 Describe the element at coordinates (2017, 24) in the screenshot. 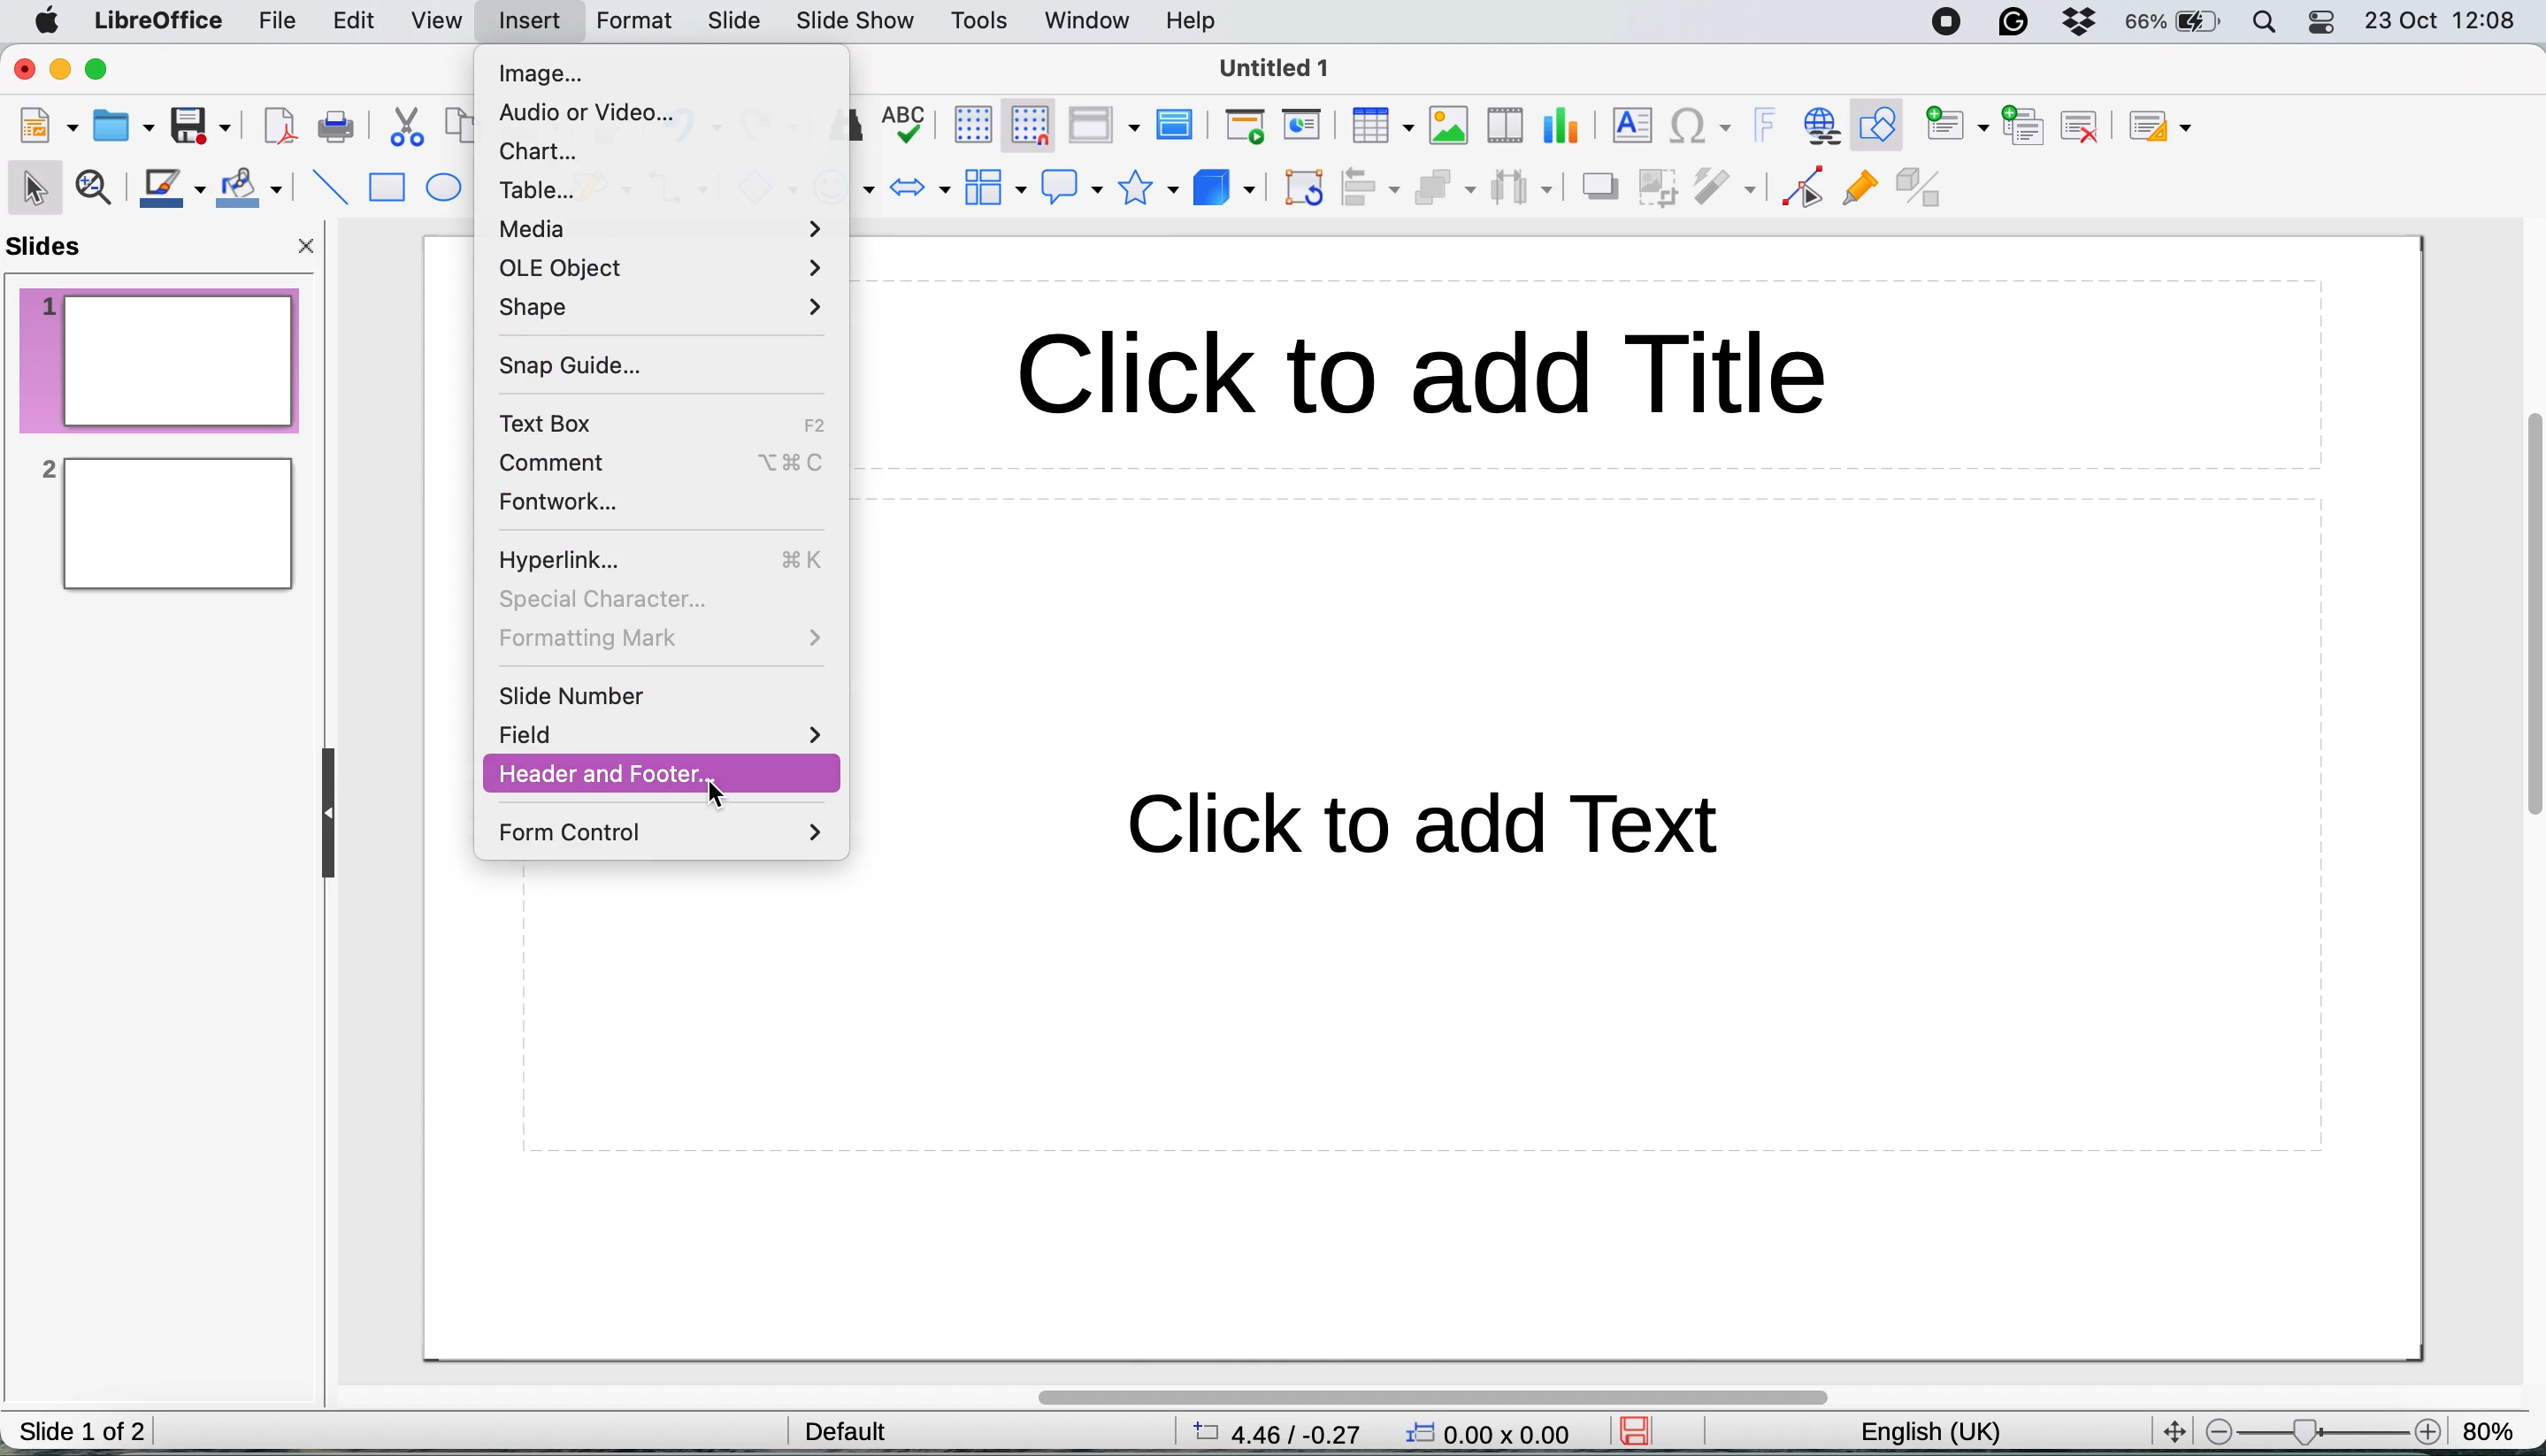

I see `grammarly` at that location.